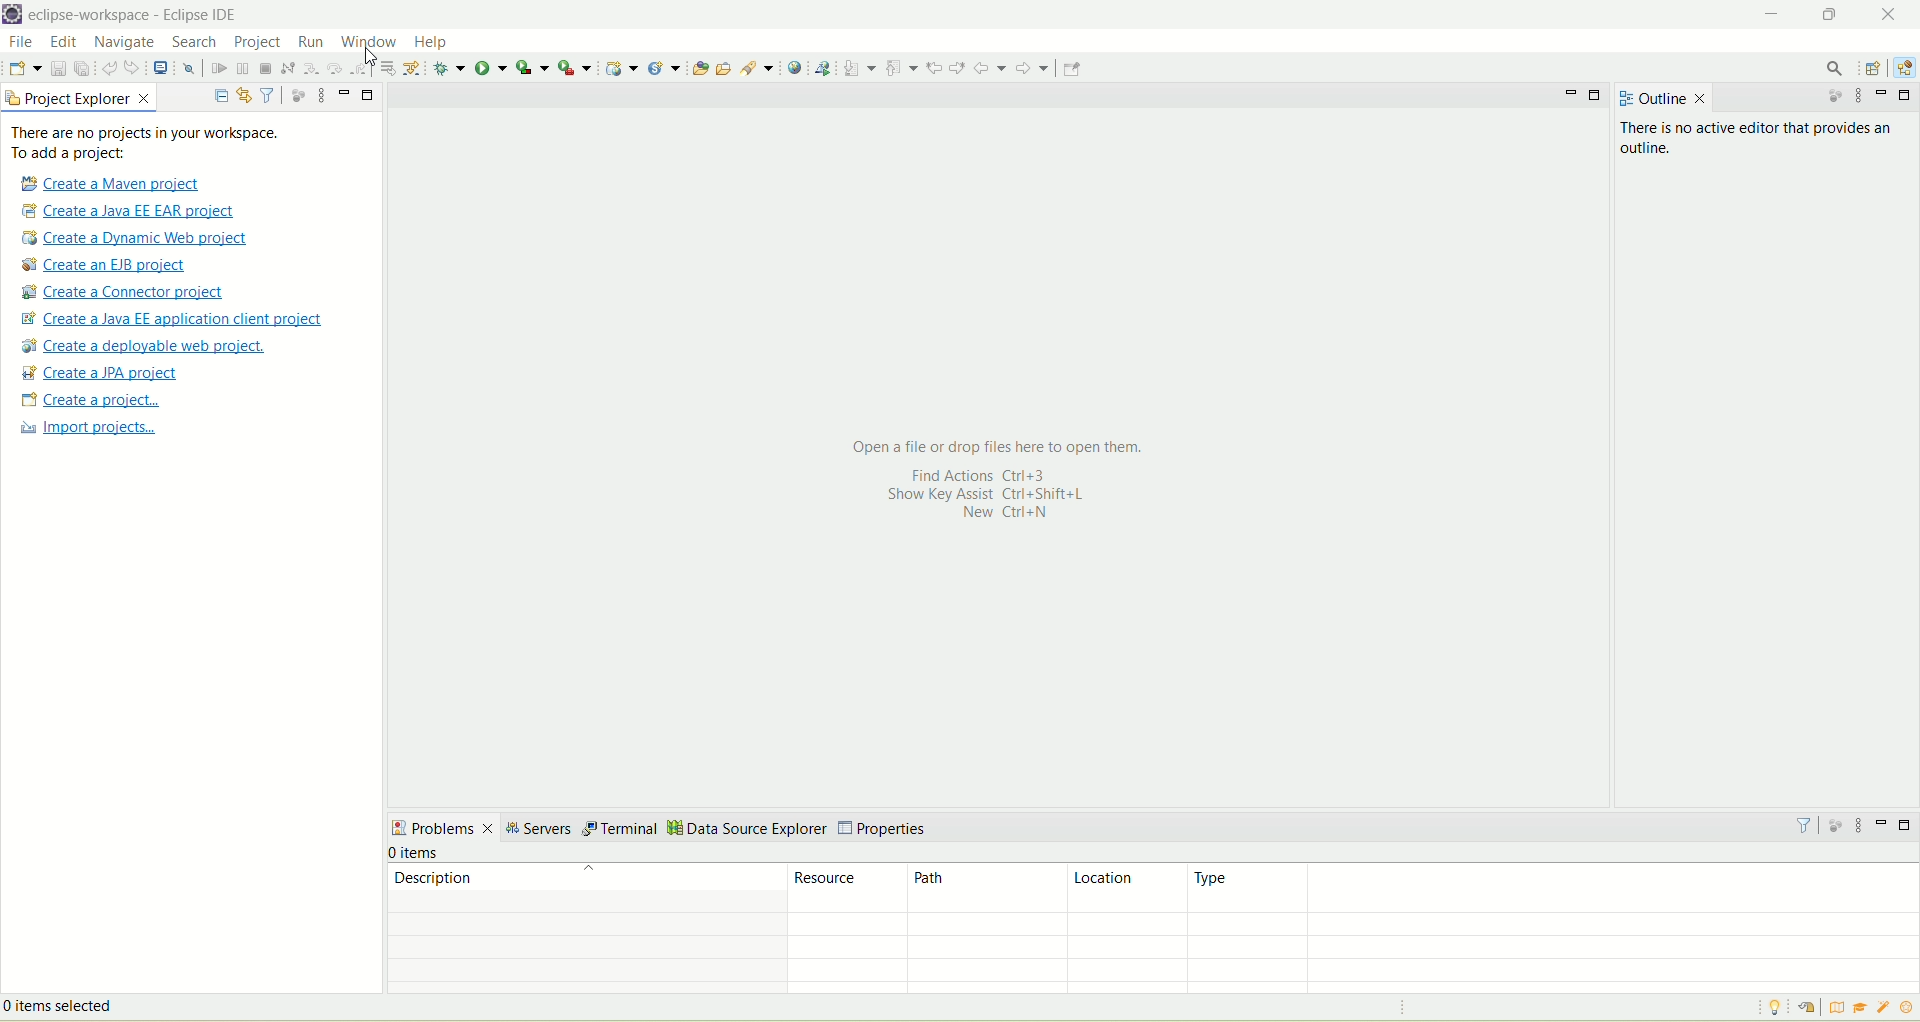 This screenshot has height=1022, width=1920. I want to click on help, so click(430, 41).